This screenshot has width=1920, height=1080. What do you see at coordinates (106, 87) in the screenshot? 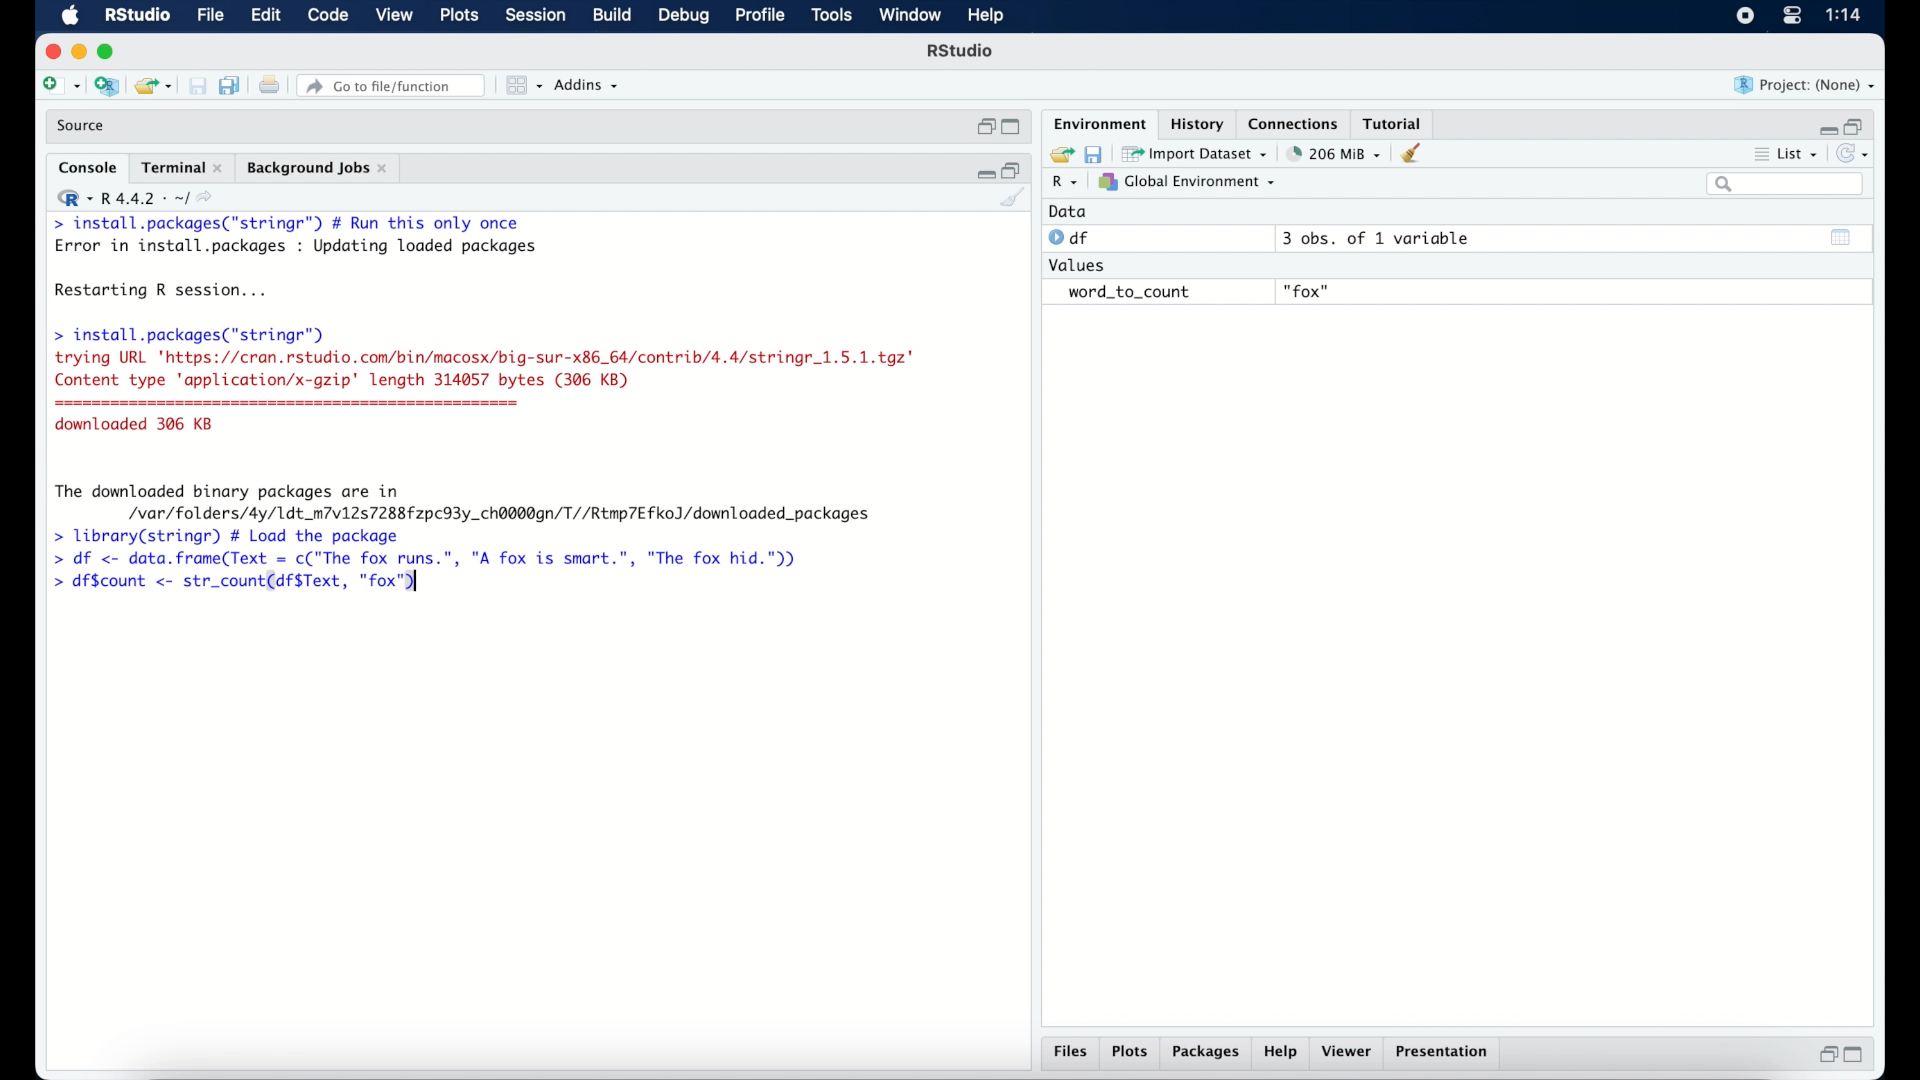
I see `create new project` at bounding box center [106, 87].